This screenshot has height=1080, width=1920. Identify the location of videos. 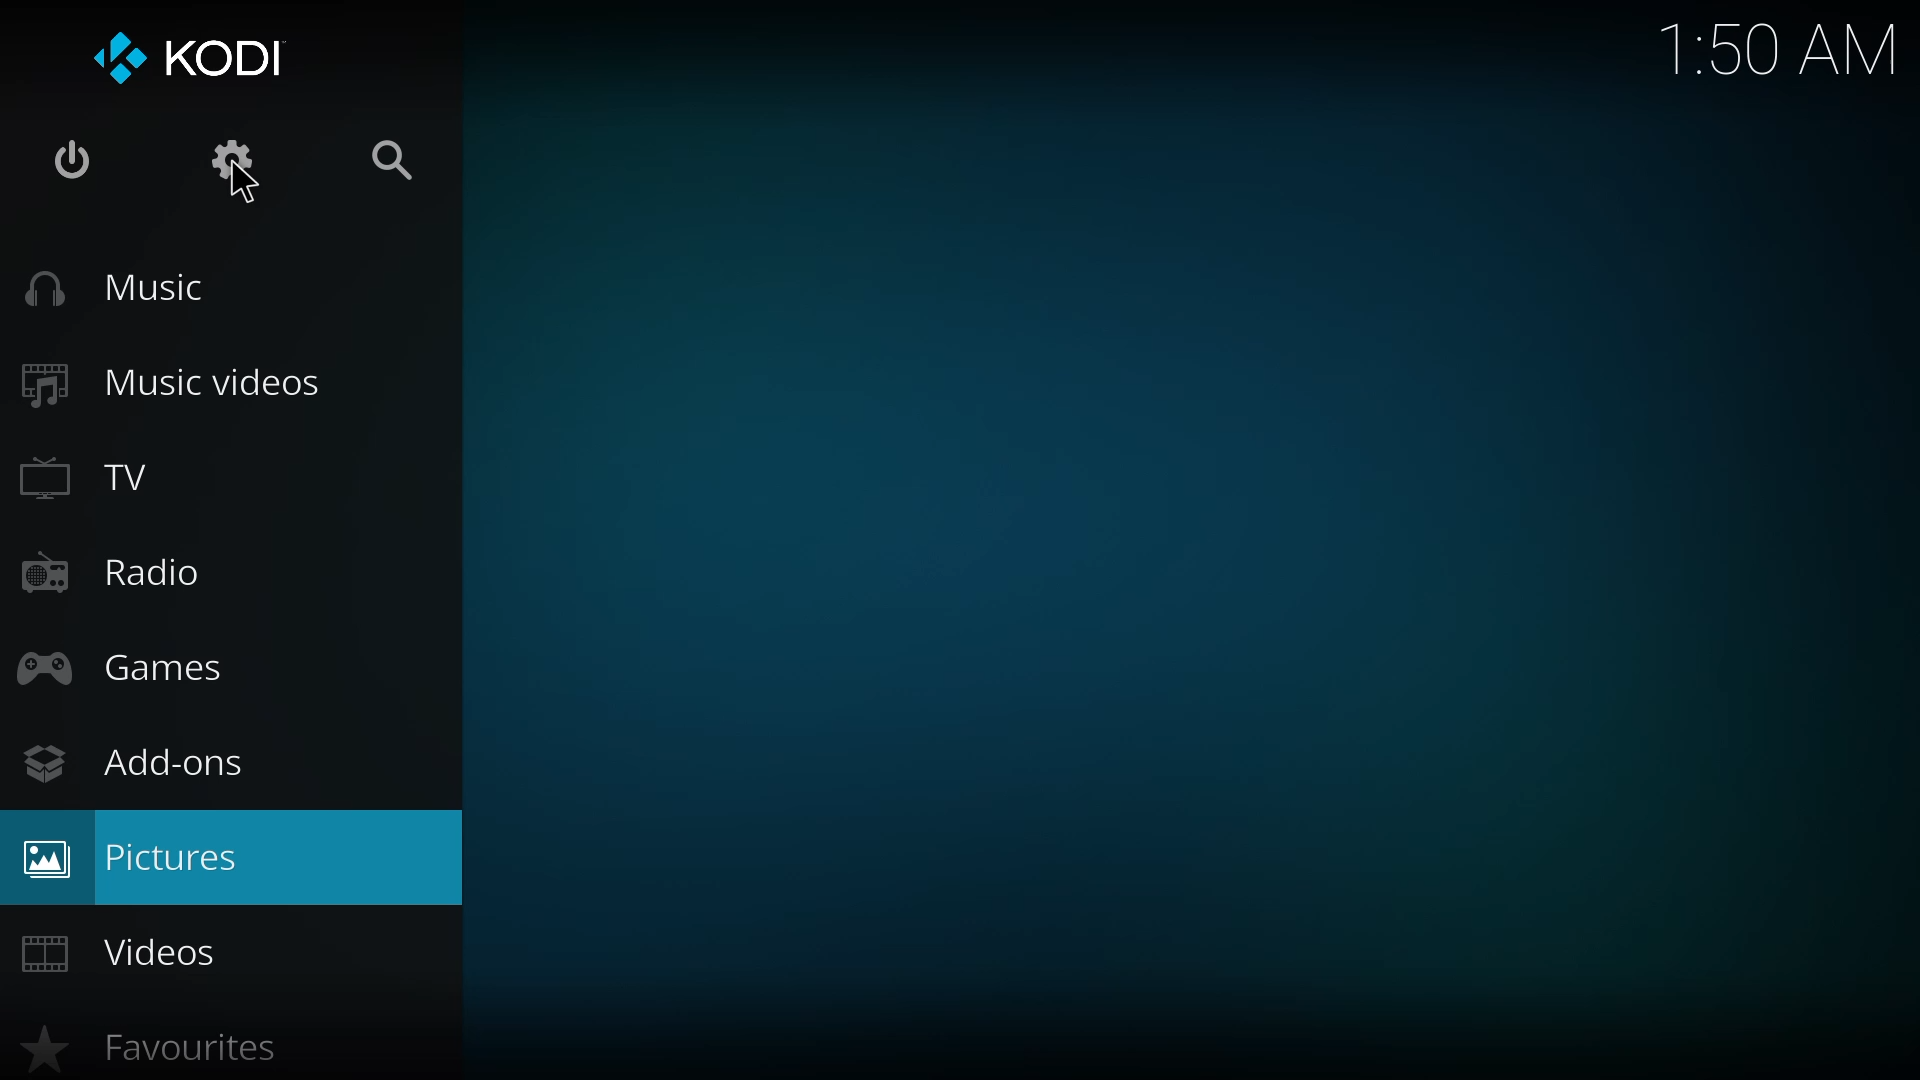
(138, 952).